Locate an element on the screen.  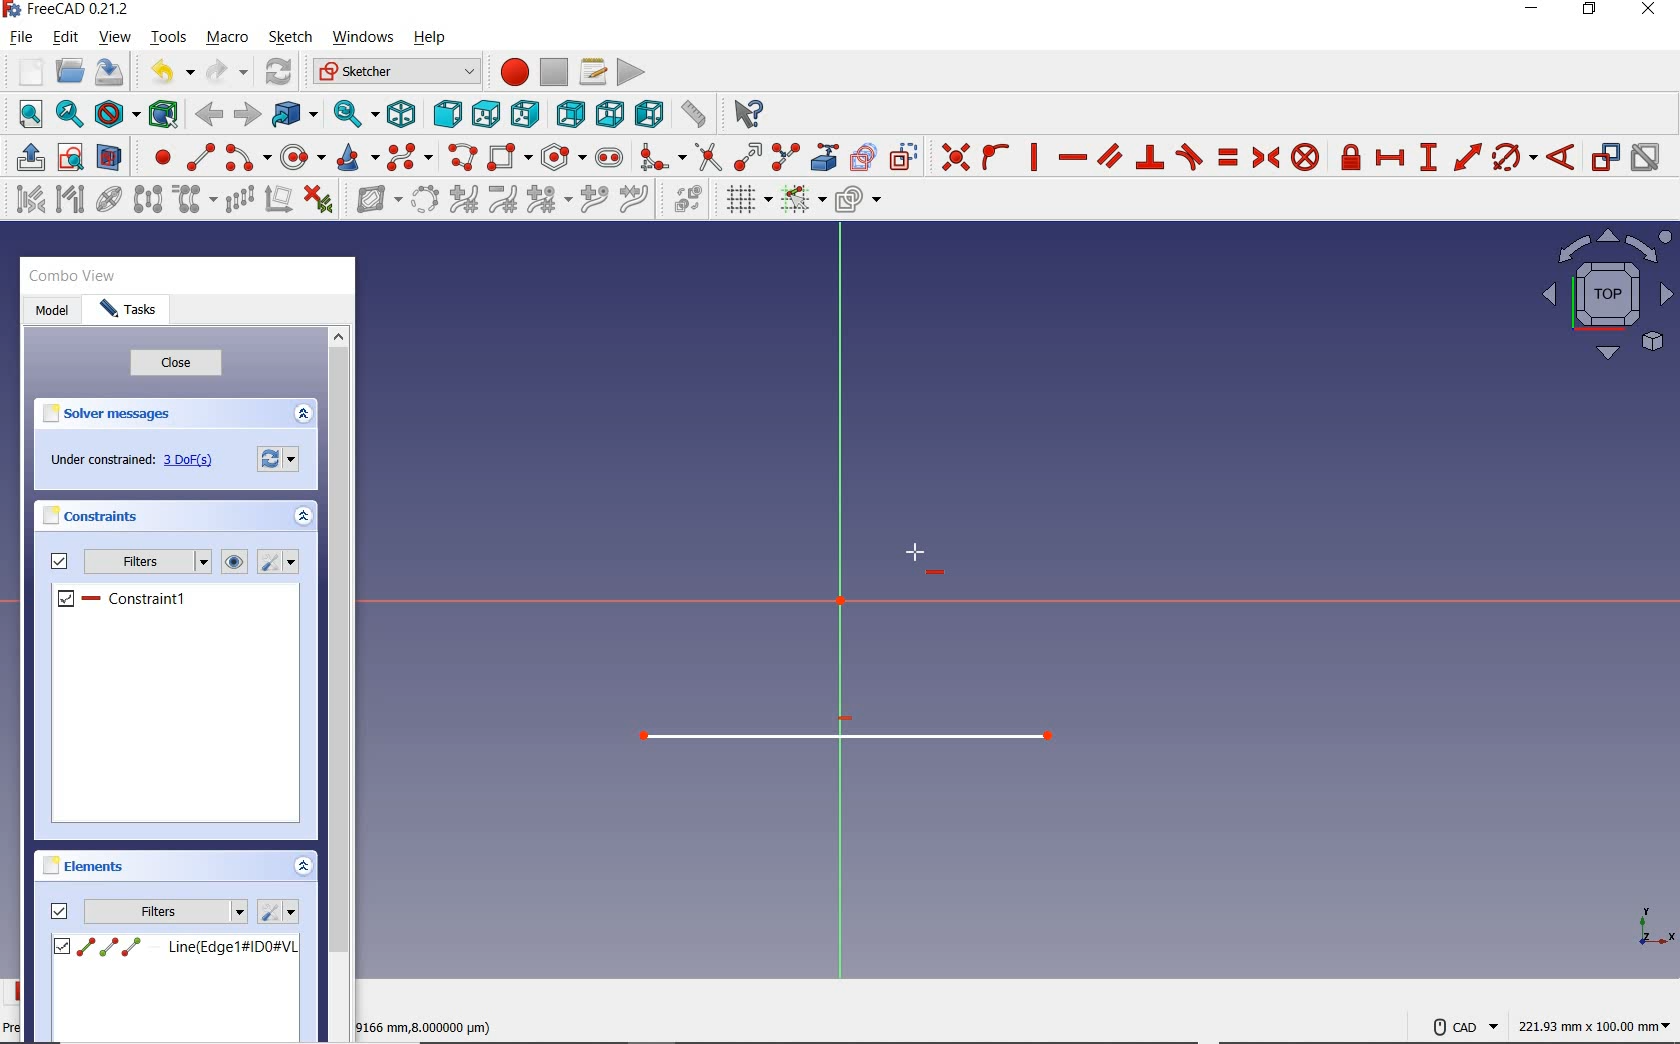
INSERT KNOT is located at coordinates (591, 201).